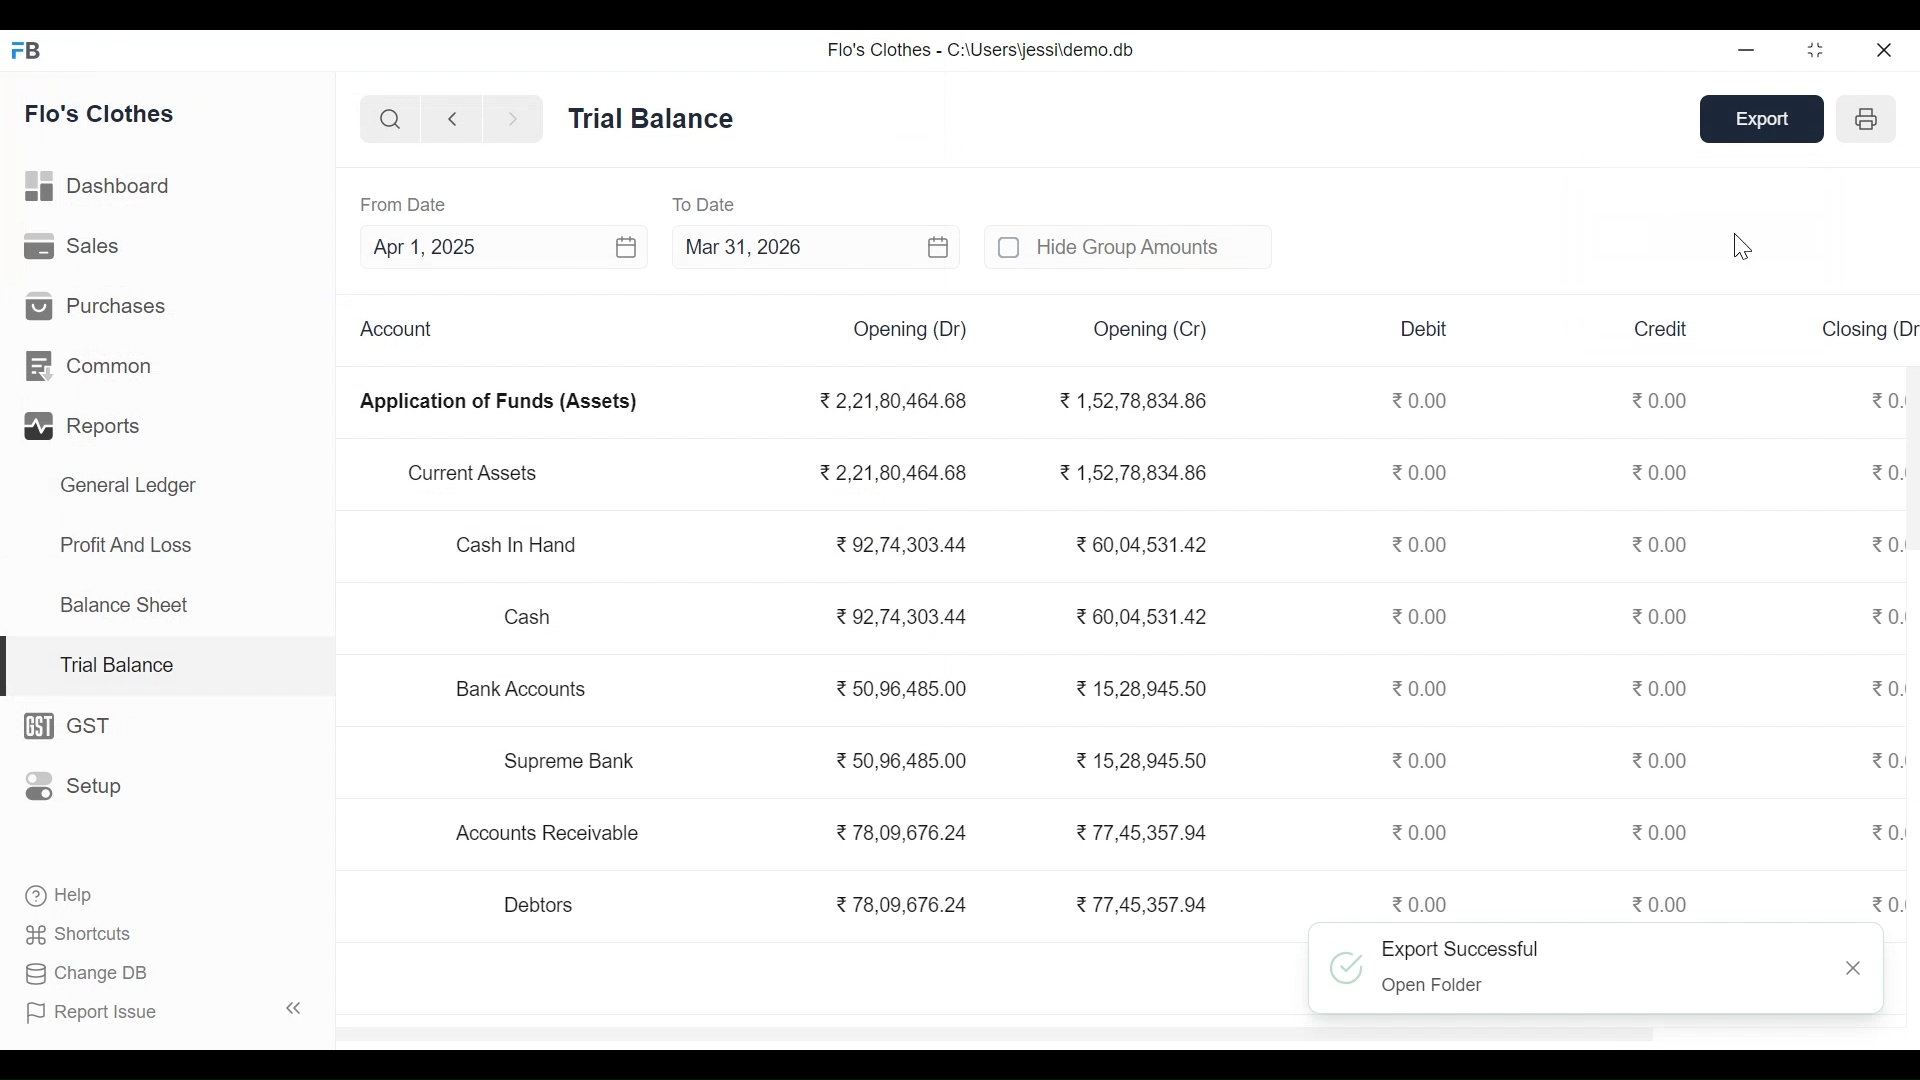  Describe the element at coordinates (524, 688) in the screenshot. I see `Bank Accounts` at that location.